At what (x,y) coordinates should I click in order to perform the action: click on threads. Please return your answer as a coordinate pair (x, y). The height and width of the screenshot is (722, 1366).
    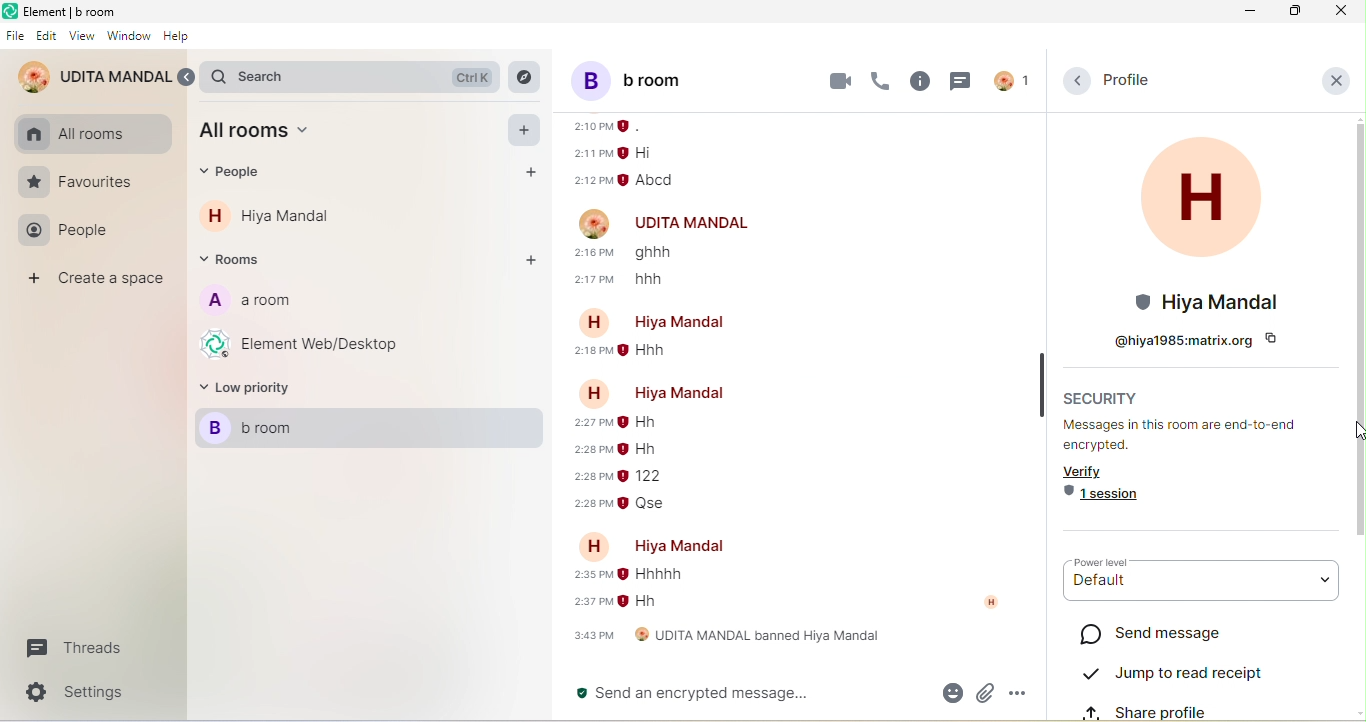
    Looking at the image, I should click on (958, 80).